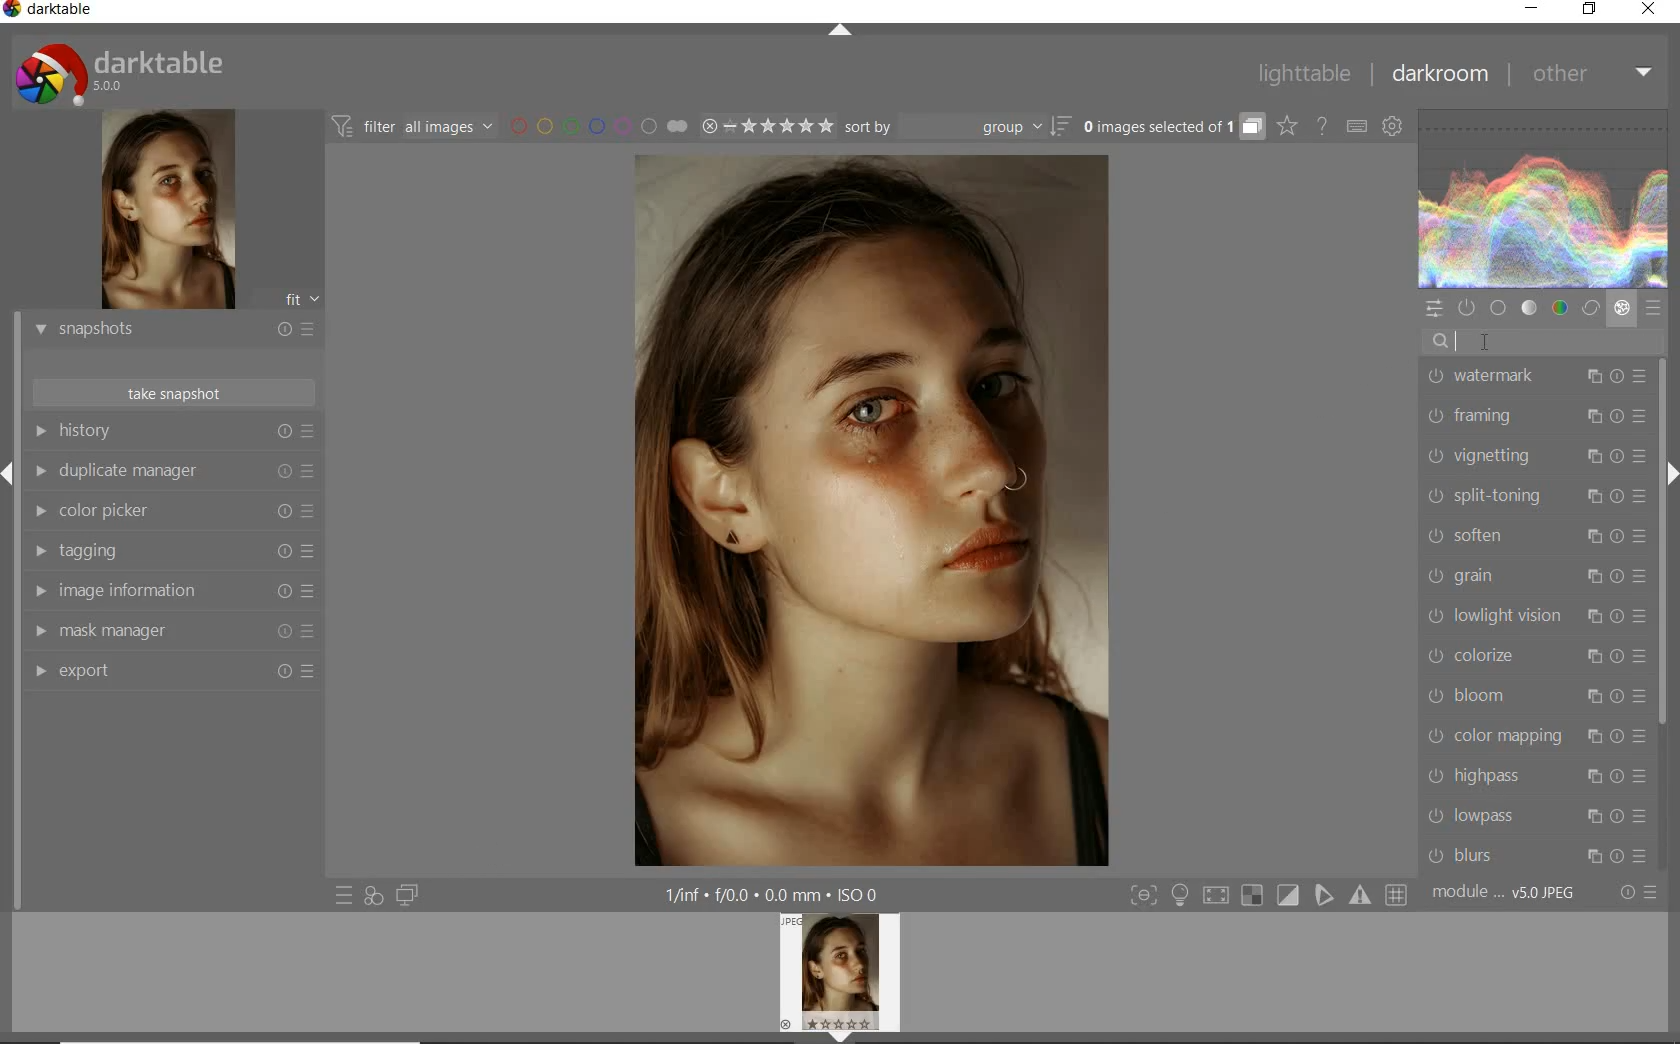 This screenshot has height=1044, width=1680. Describe the element at coordinates (841, 34) in the screenshot. I see `expand/collapse` at that location.